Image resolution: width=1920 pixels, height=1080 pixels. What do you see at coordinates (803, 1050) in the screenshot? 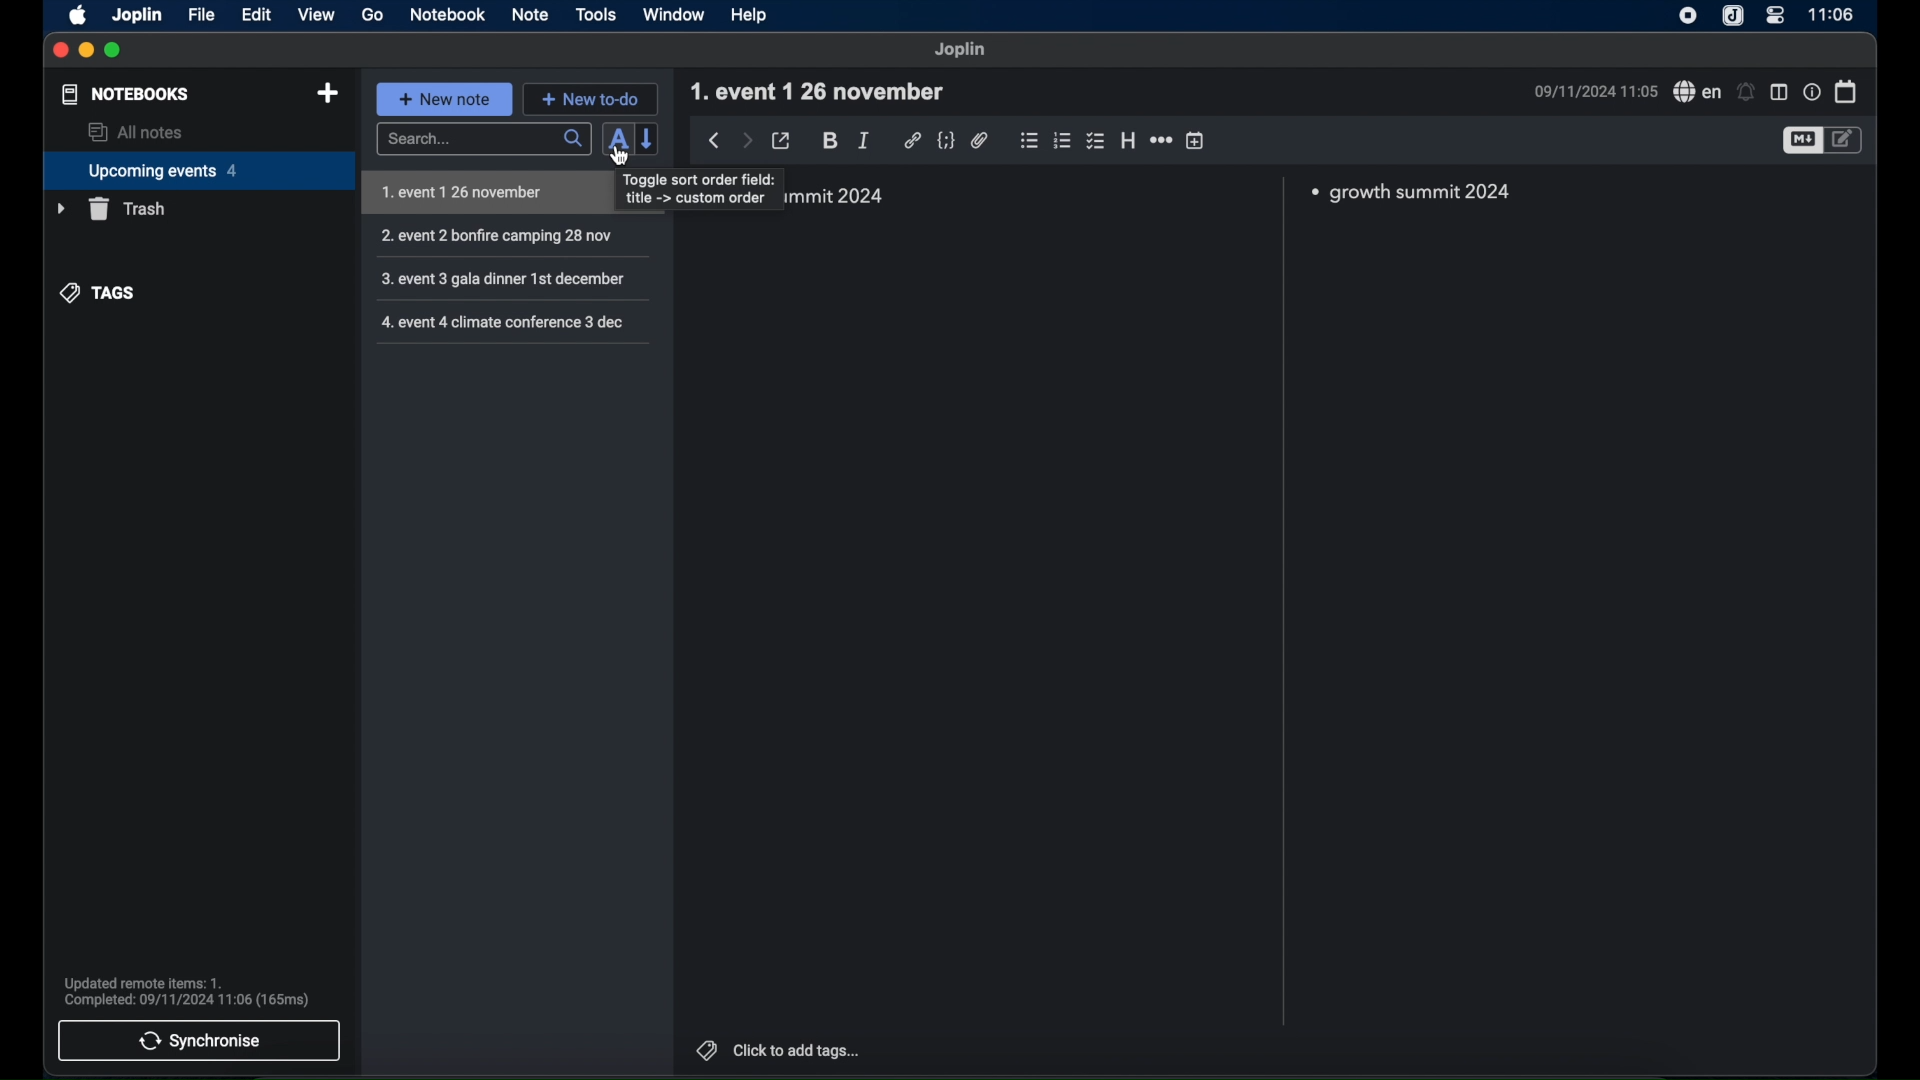
I see `click to add tags` at bounding box center [803, 1050].